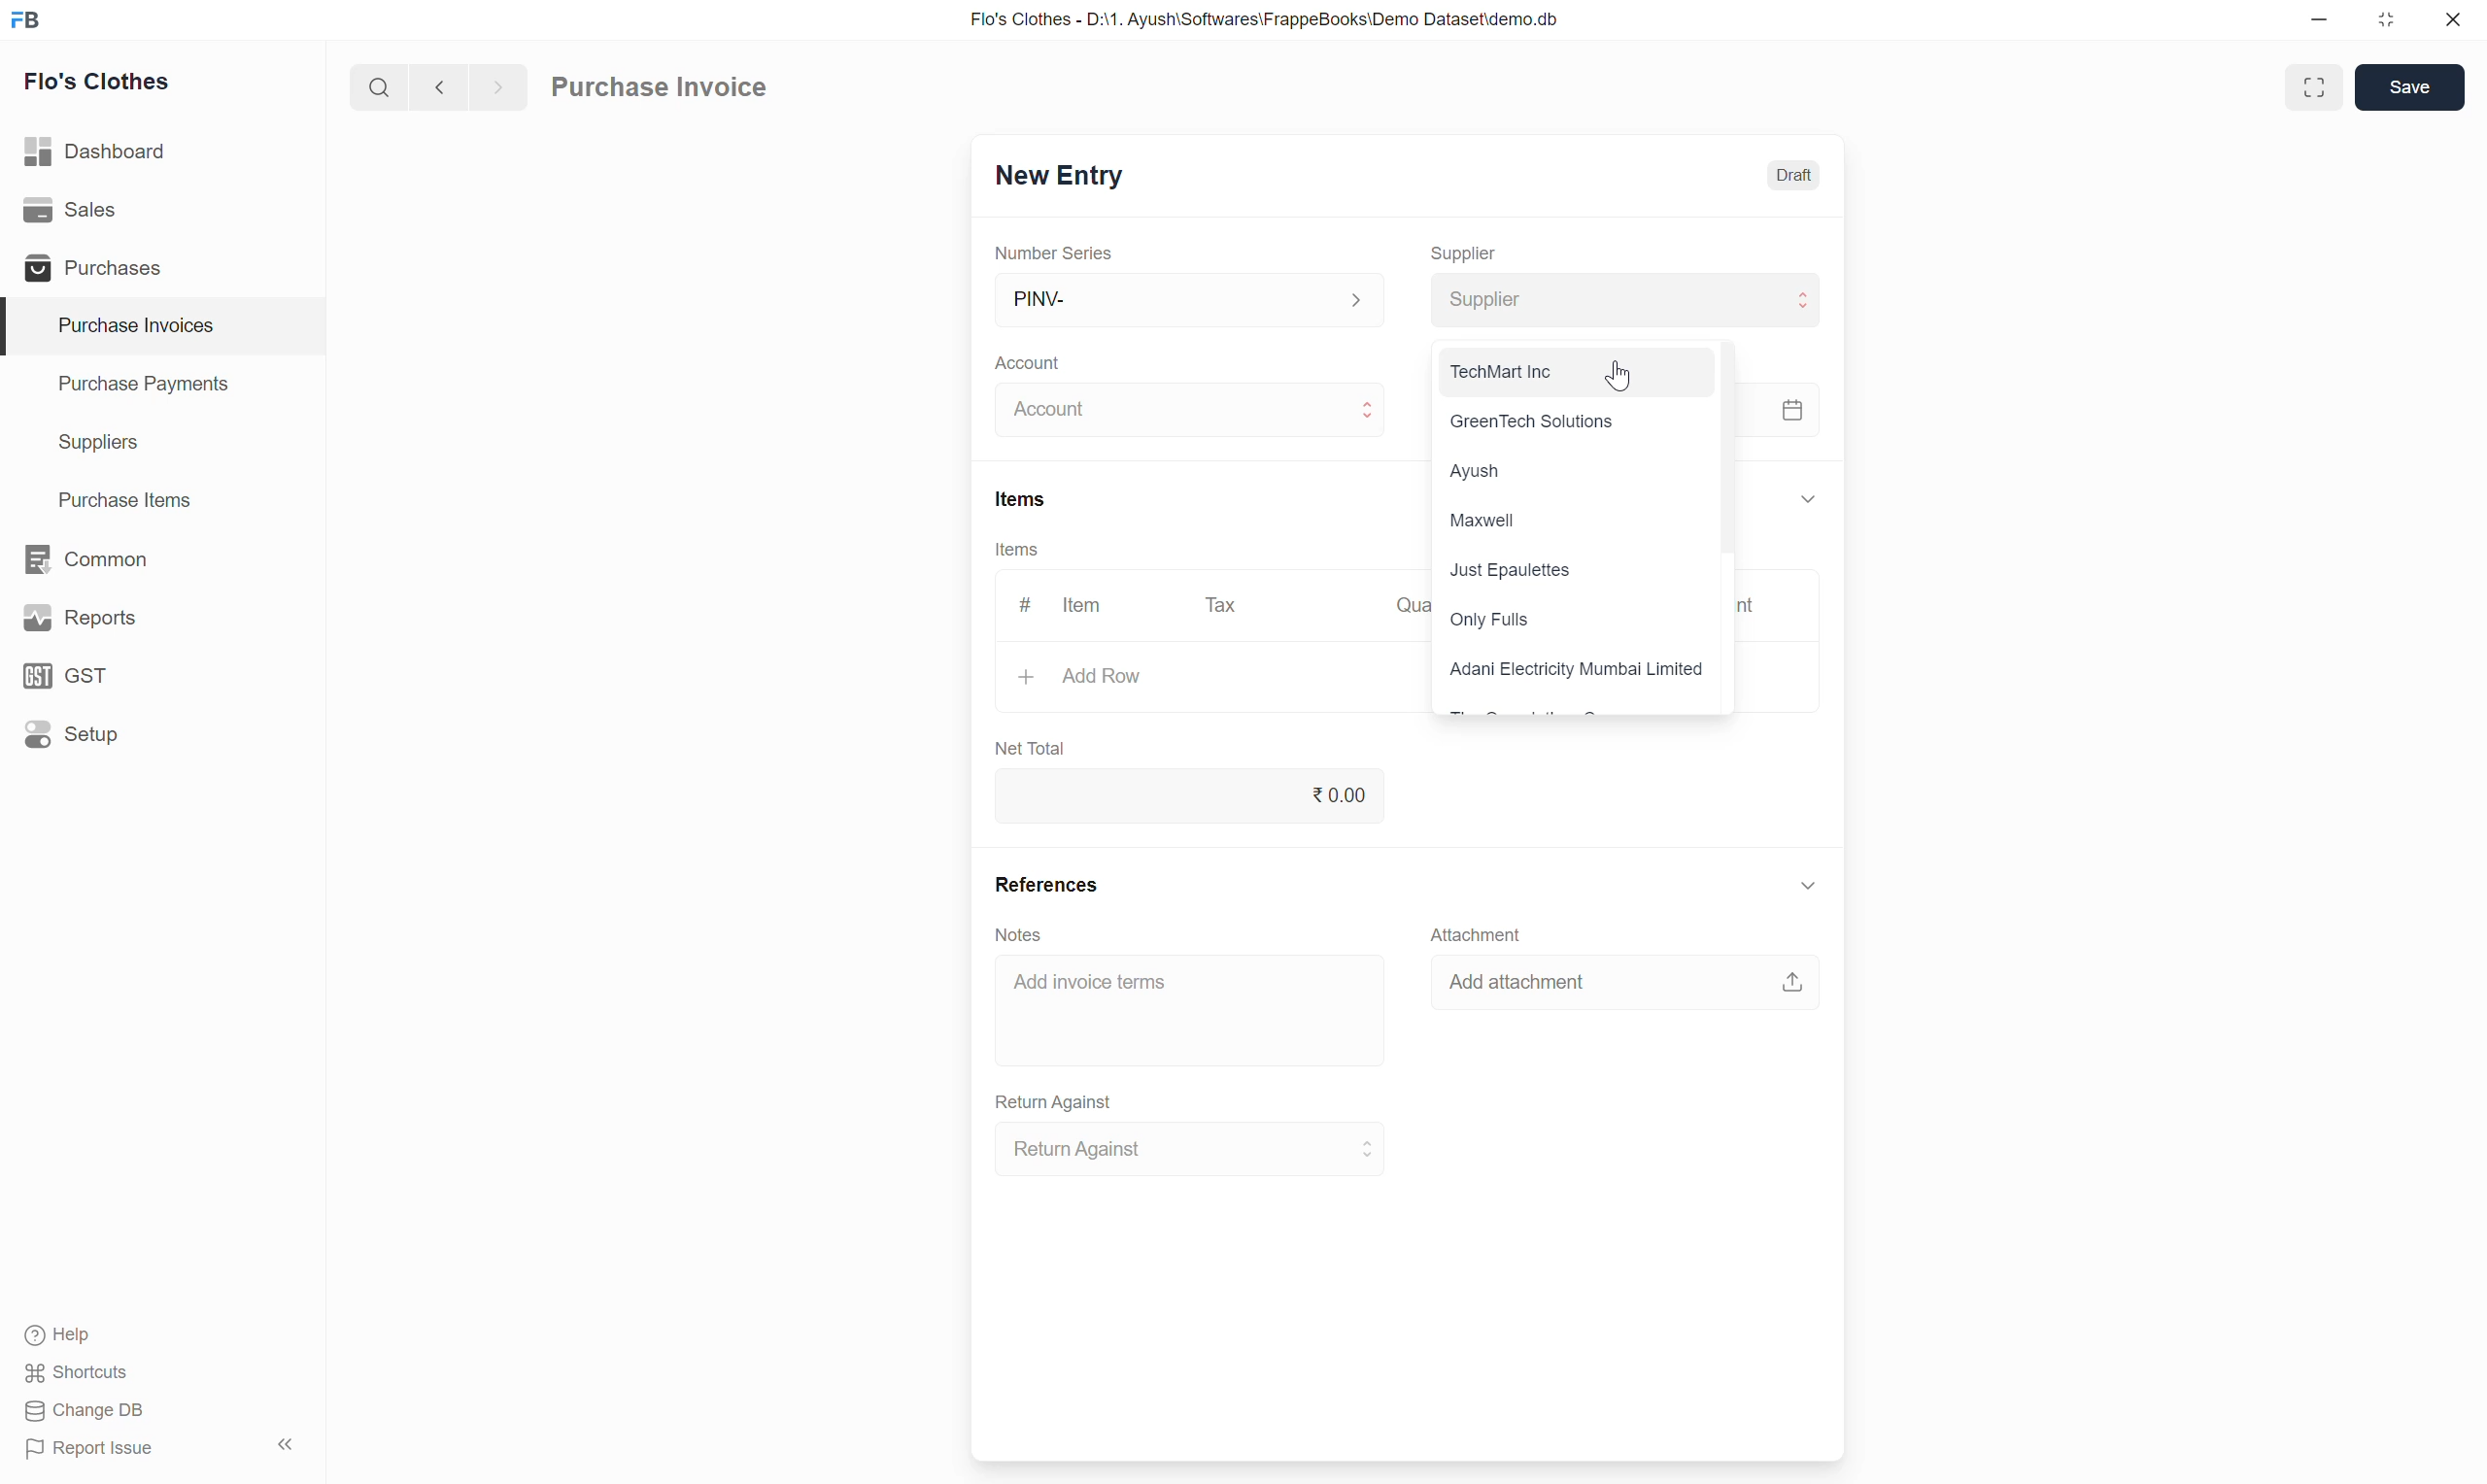 Image resolution: width=2487 pixels, height=1484 pixels. I want to click on Purchase Payments, so click(163, 385).